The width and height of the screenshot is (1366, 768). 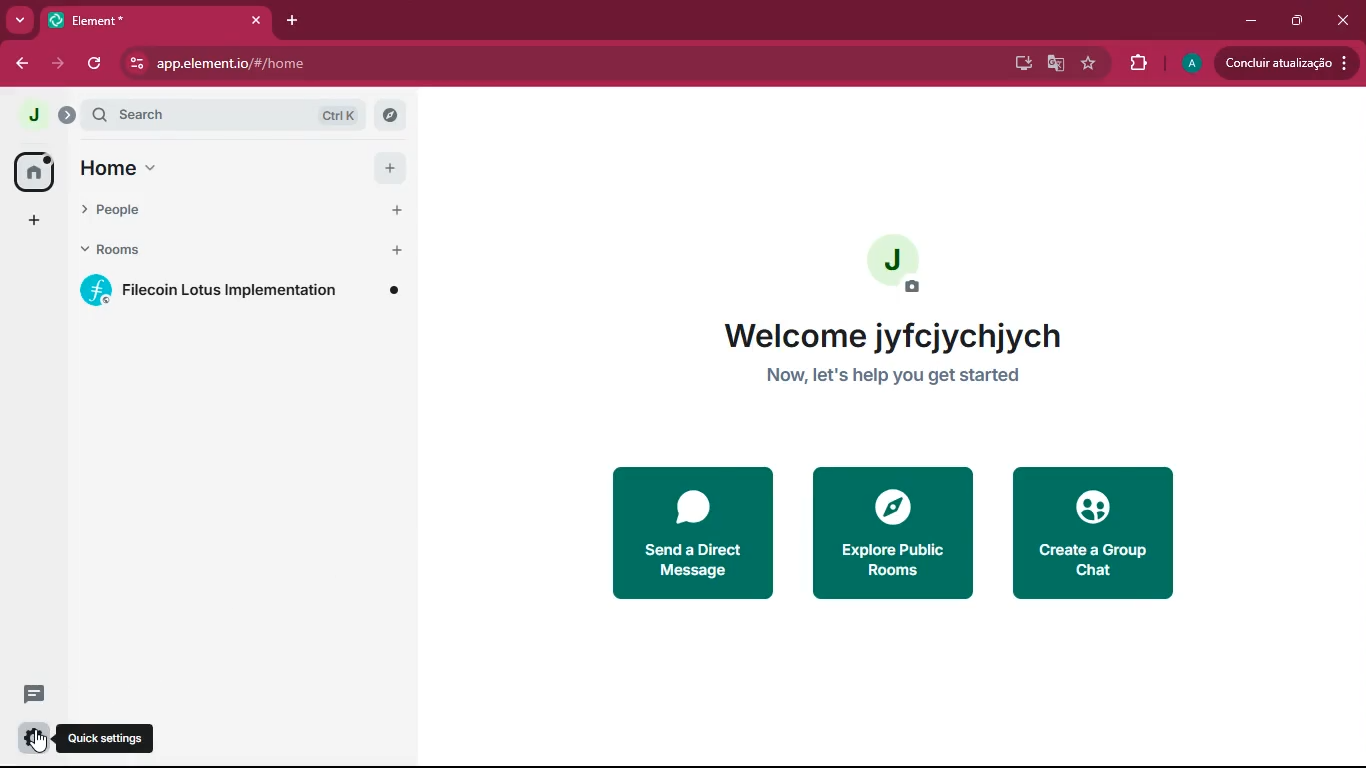 What do you see at coordinates (1192, 65) in the screenshot?
I see `profile` at bounding box center [1192, 65].